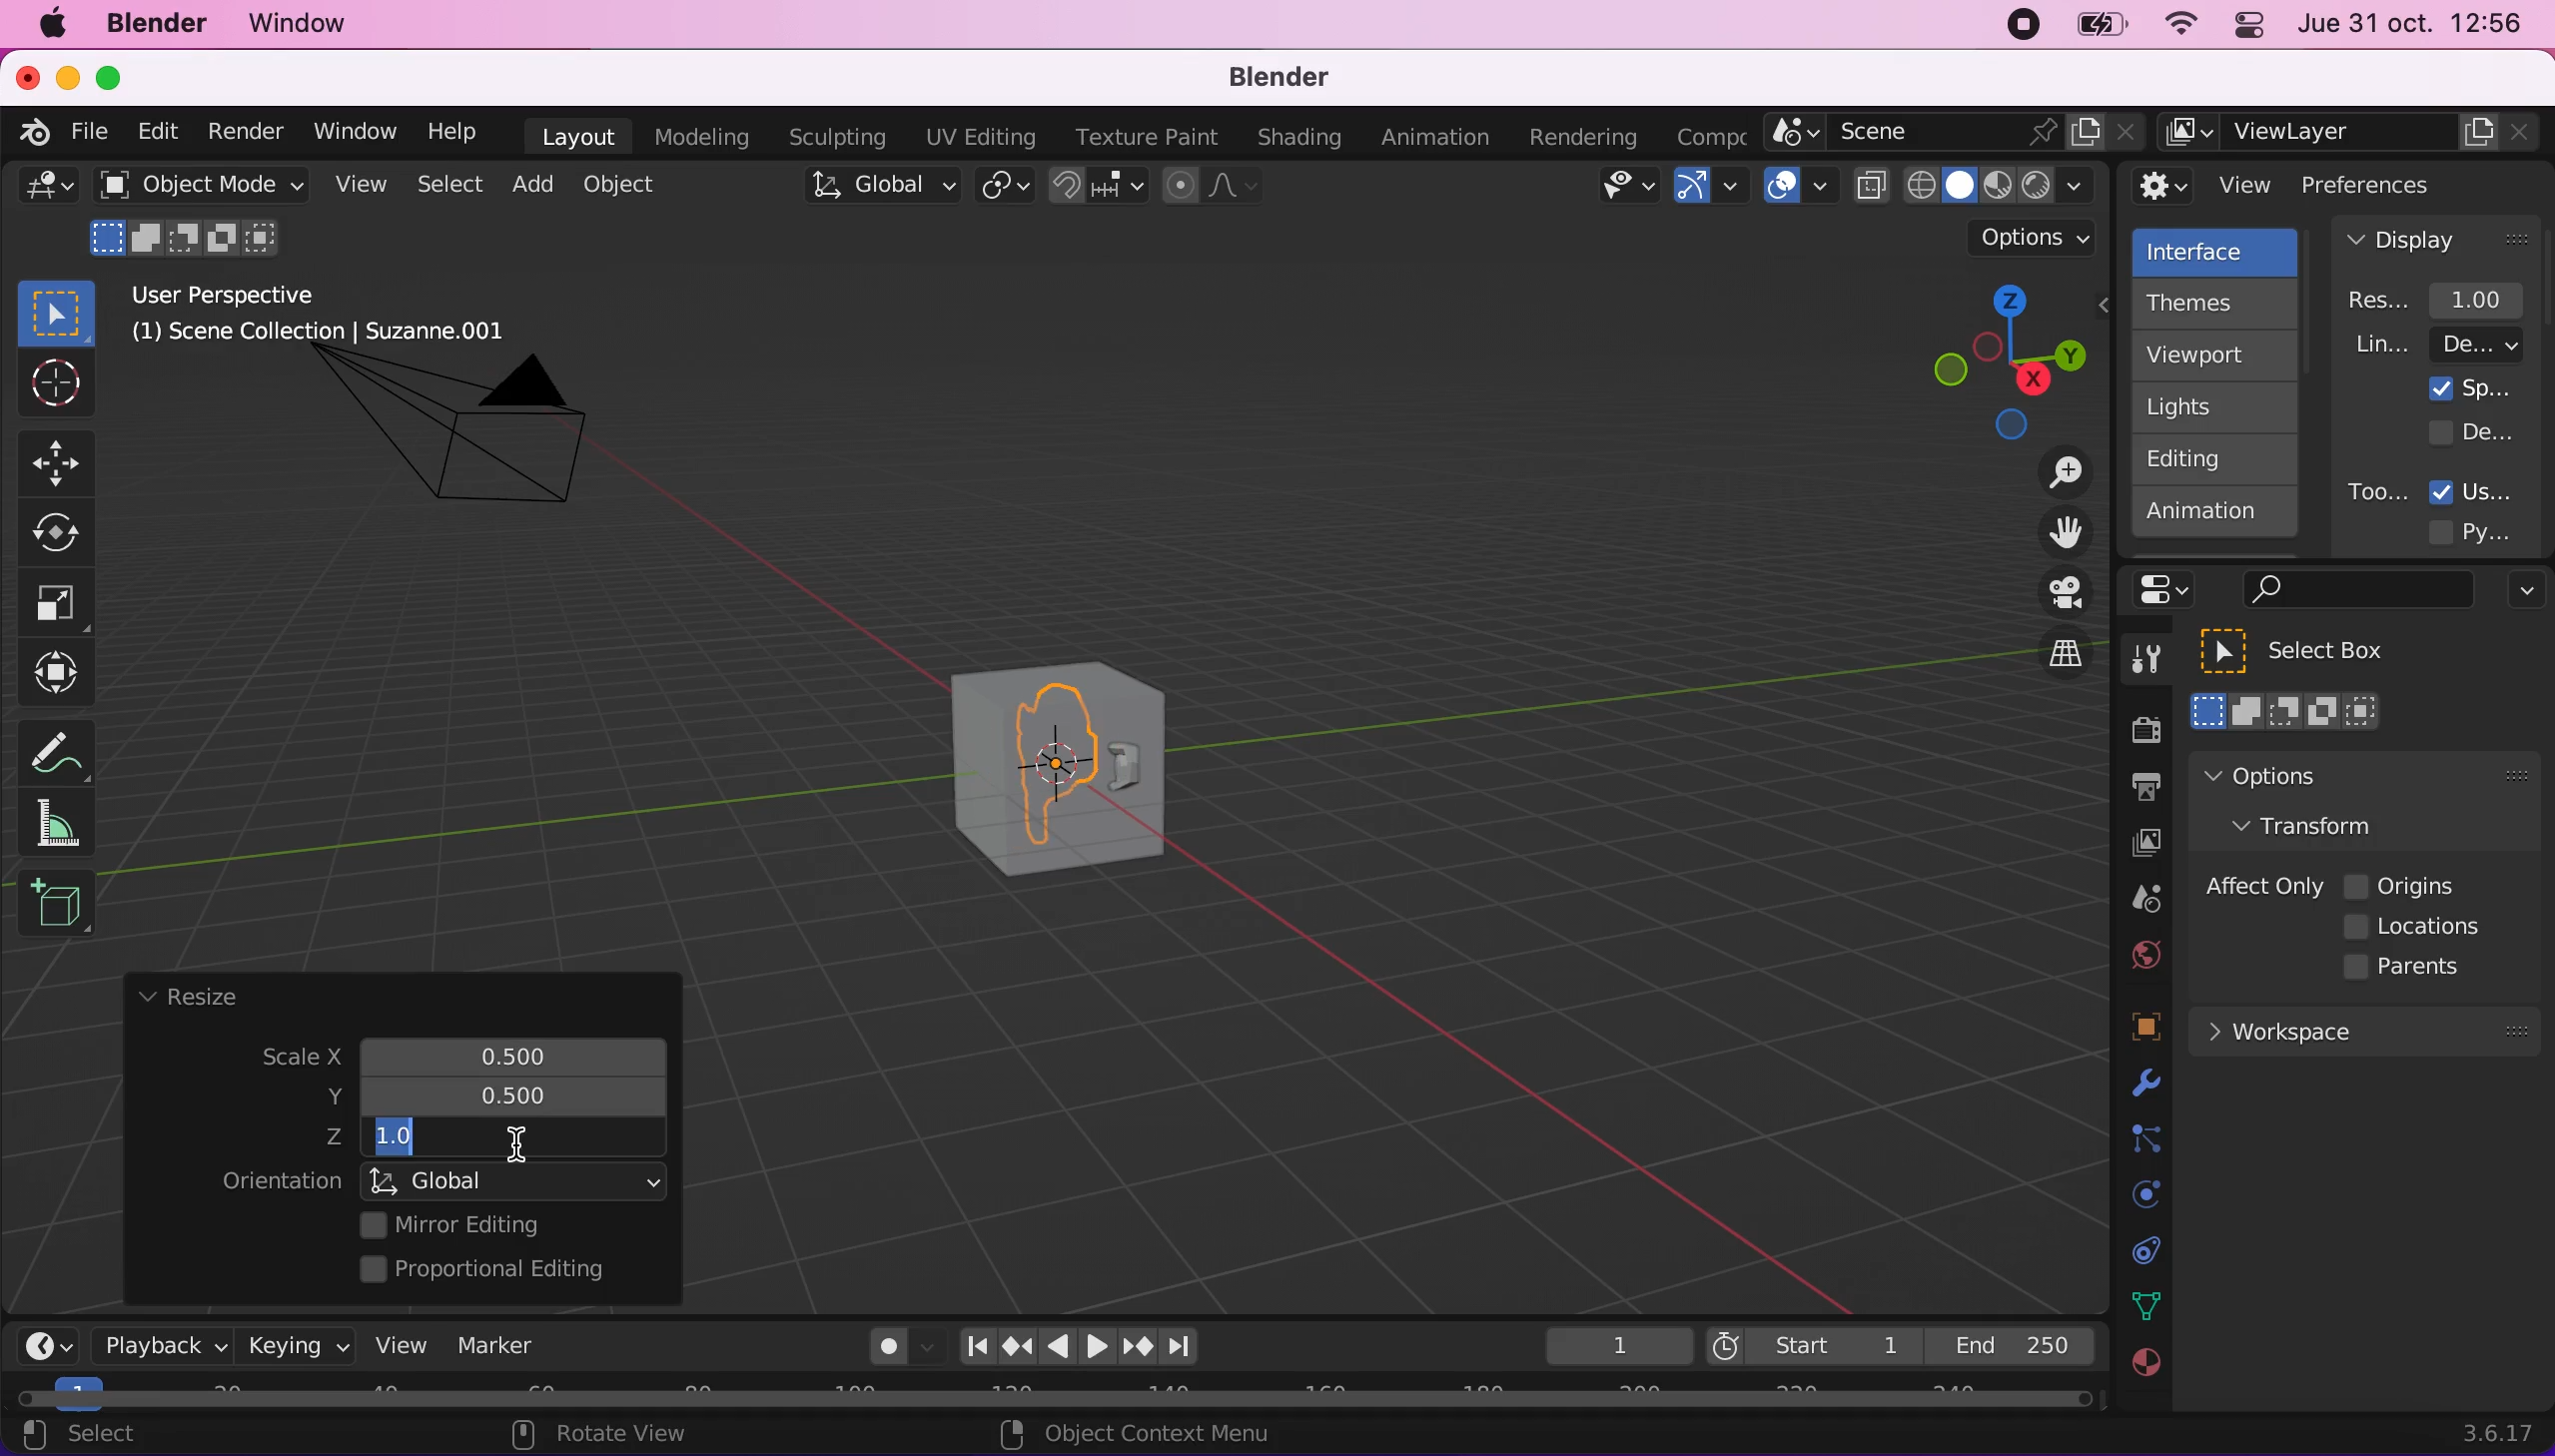 The image size is (2555, 1456). What do you see at coordinates (2218, 249) in the screenshot?
I see `interface` at bounding box center [2218, 249].